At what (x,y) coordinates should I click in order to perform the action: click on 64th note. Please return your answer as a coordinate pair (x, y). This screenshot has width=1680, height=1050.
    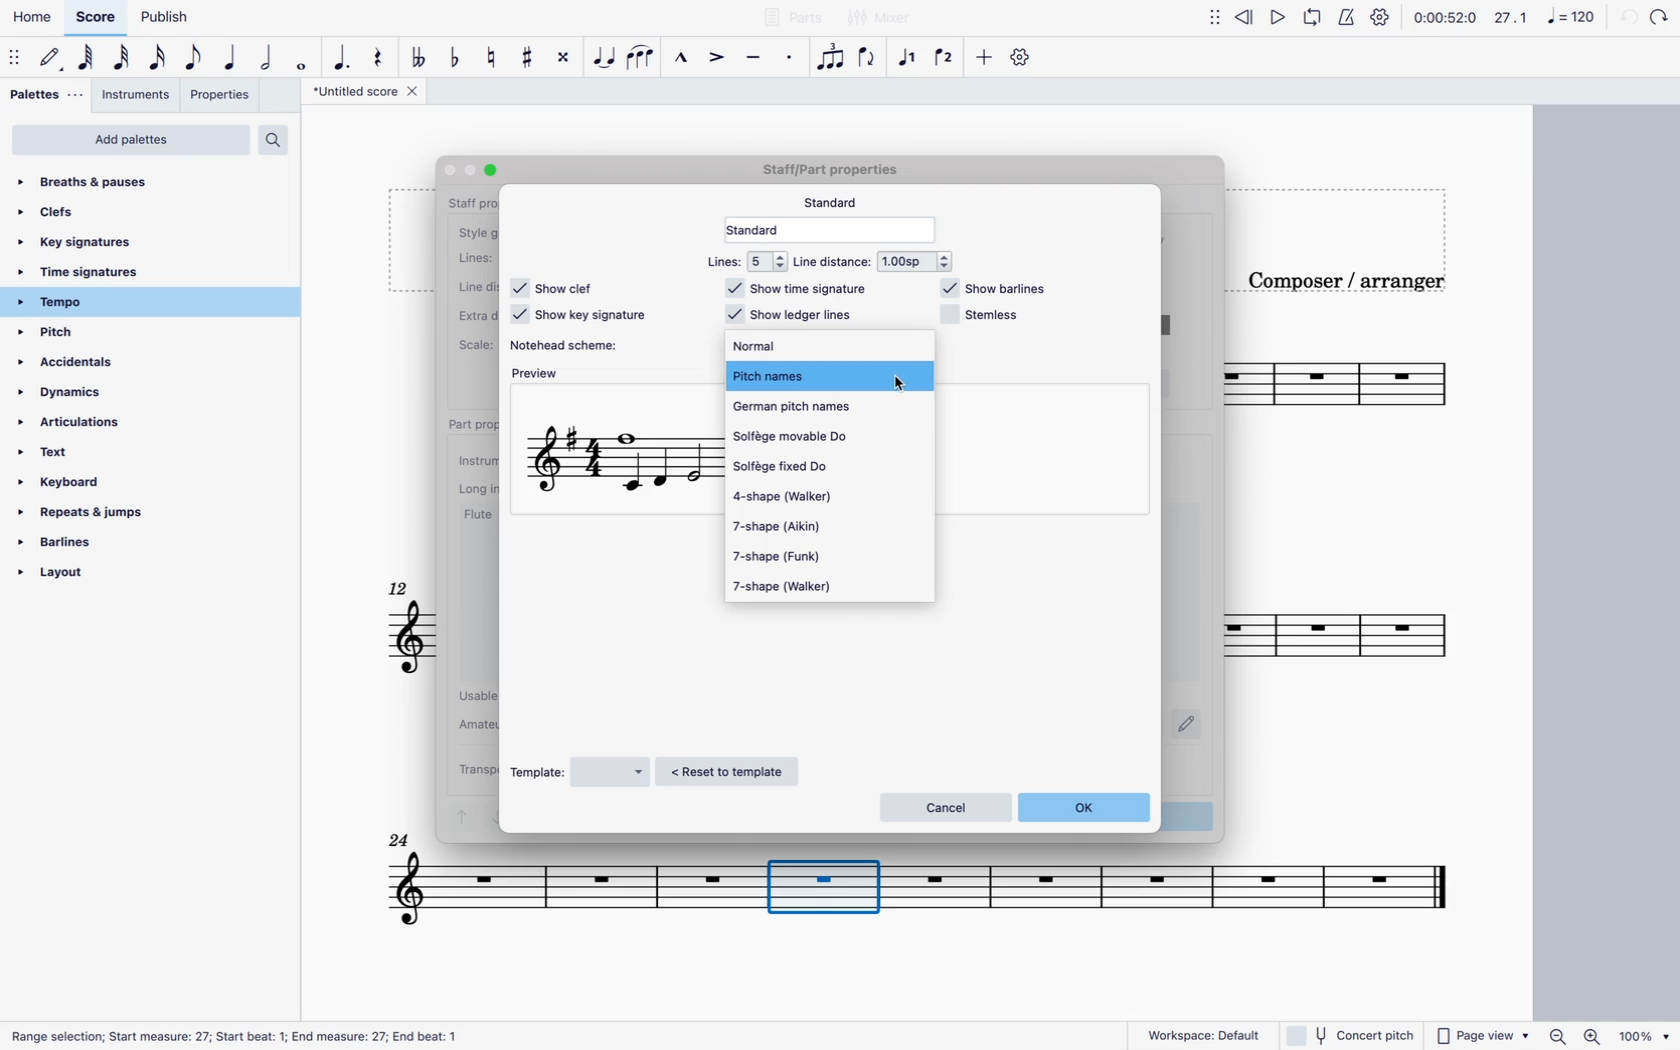
    Looking at the image, I should click on (88, 58).